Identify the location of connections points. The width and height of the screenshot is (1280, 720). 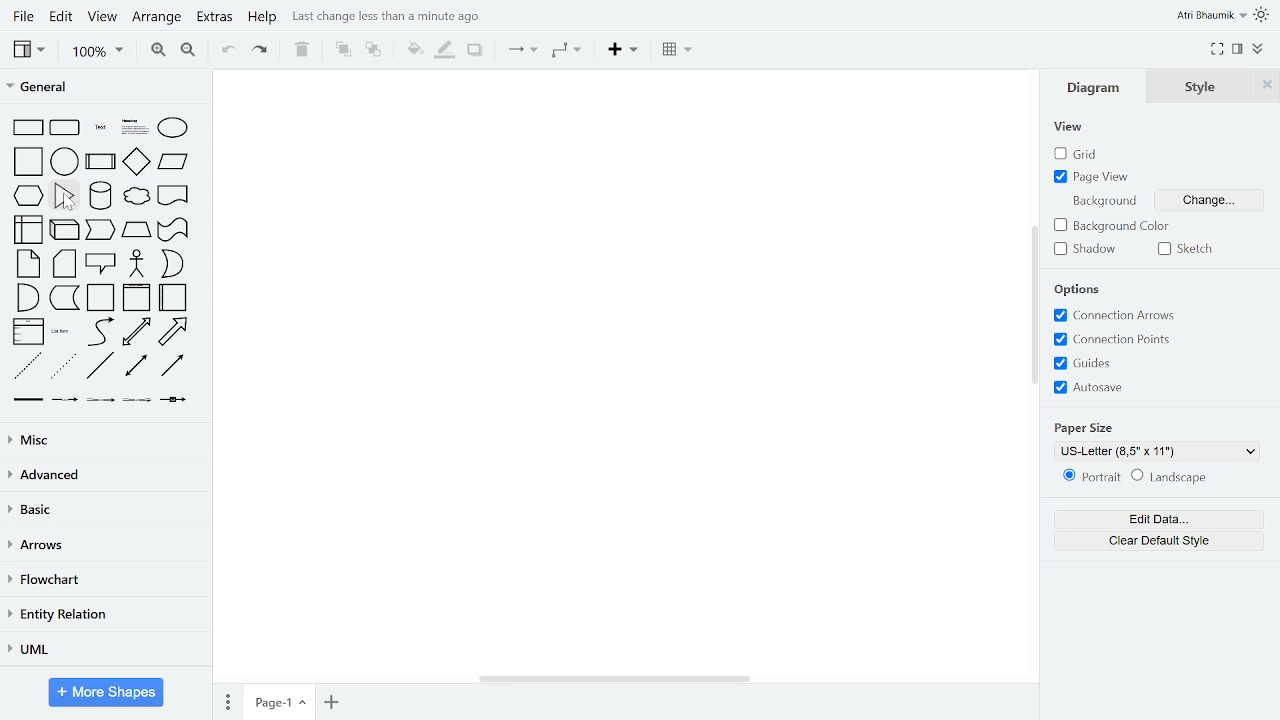
(1112, 339).